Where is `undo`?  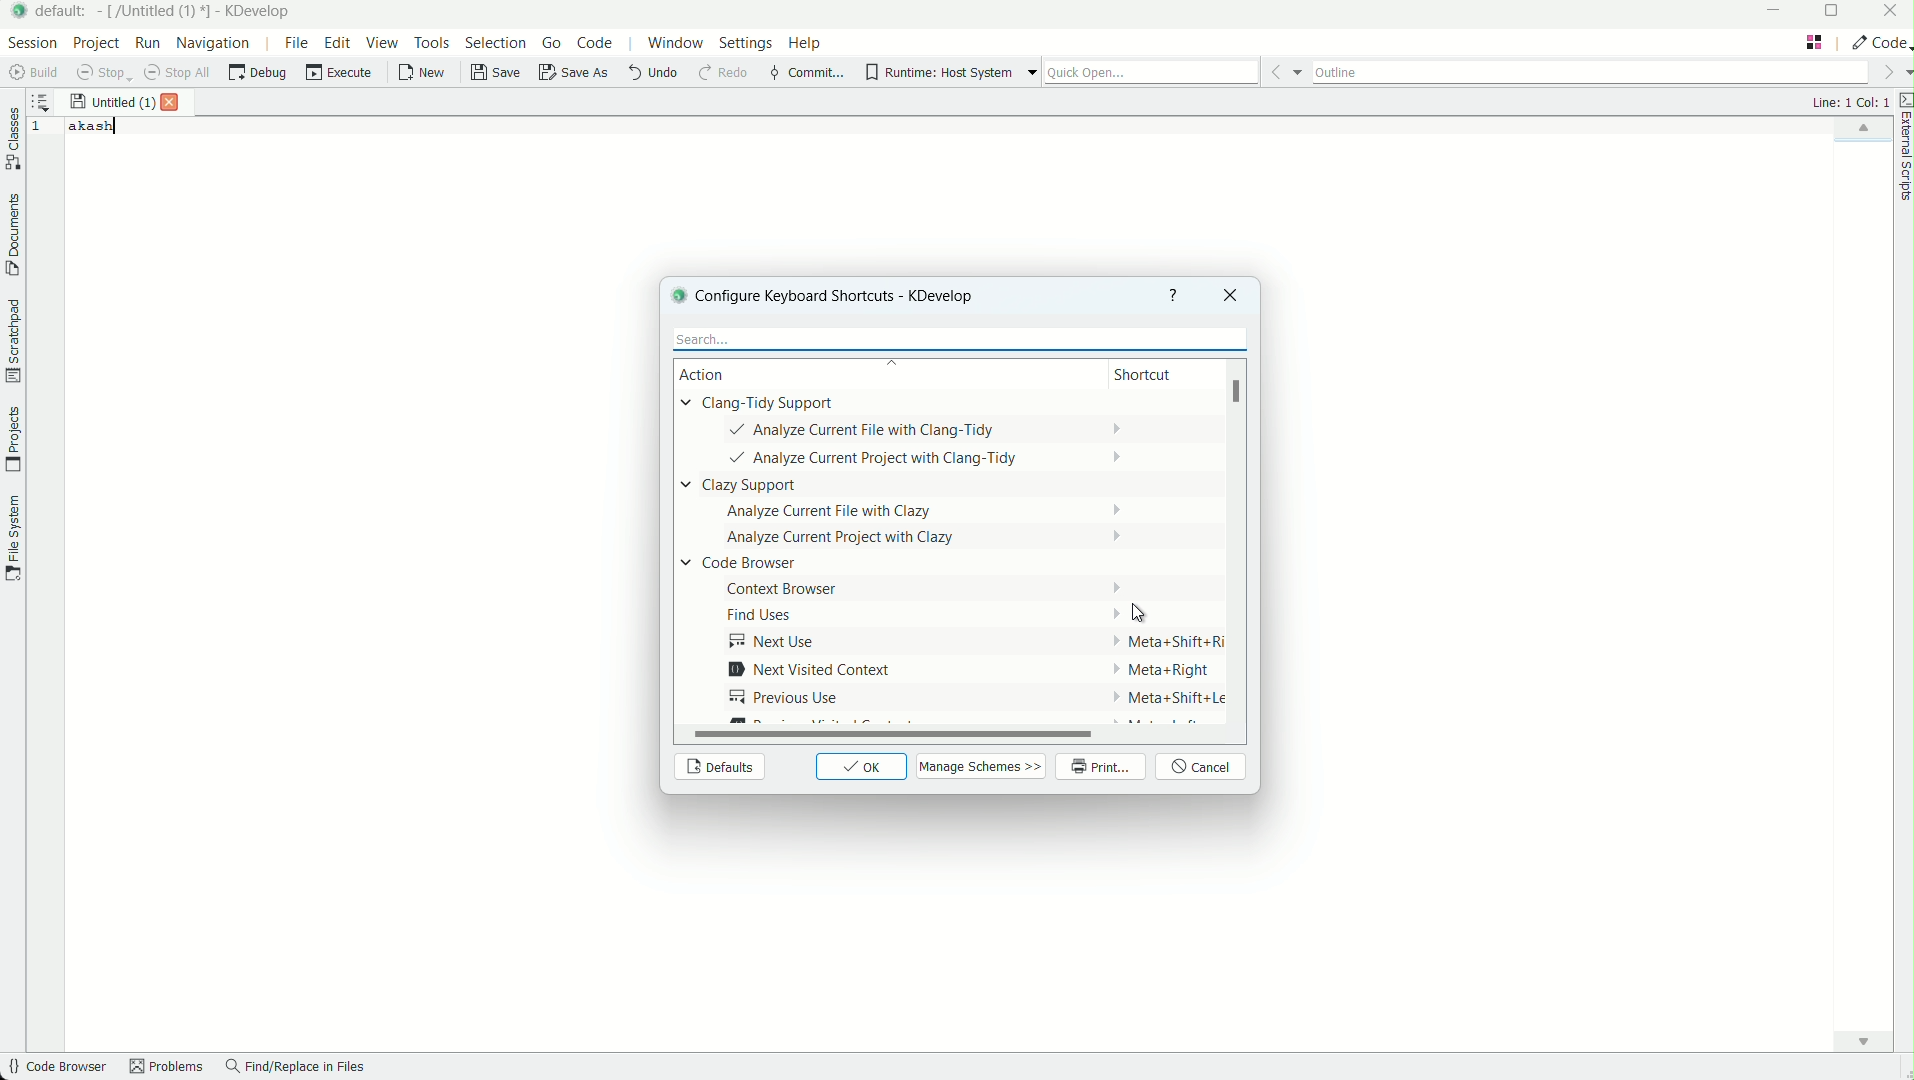 undo is located at coordinates (651, 73).